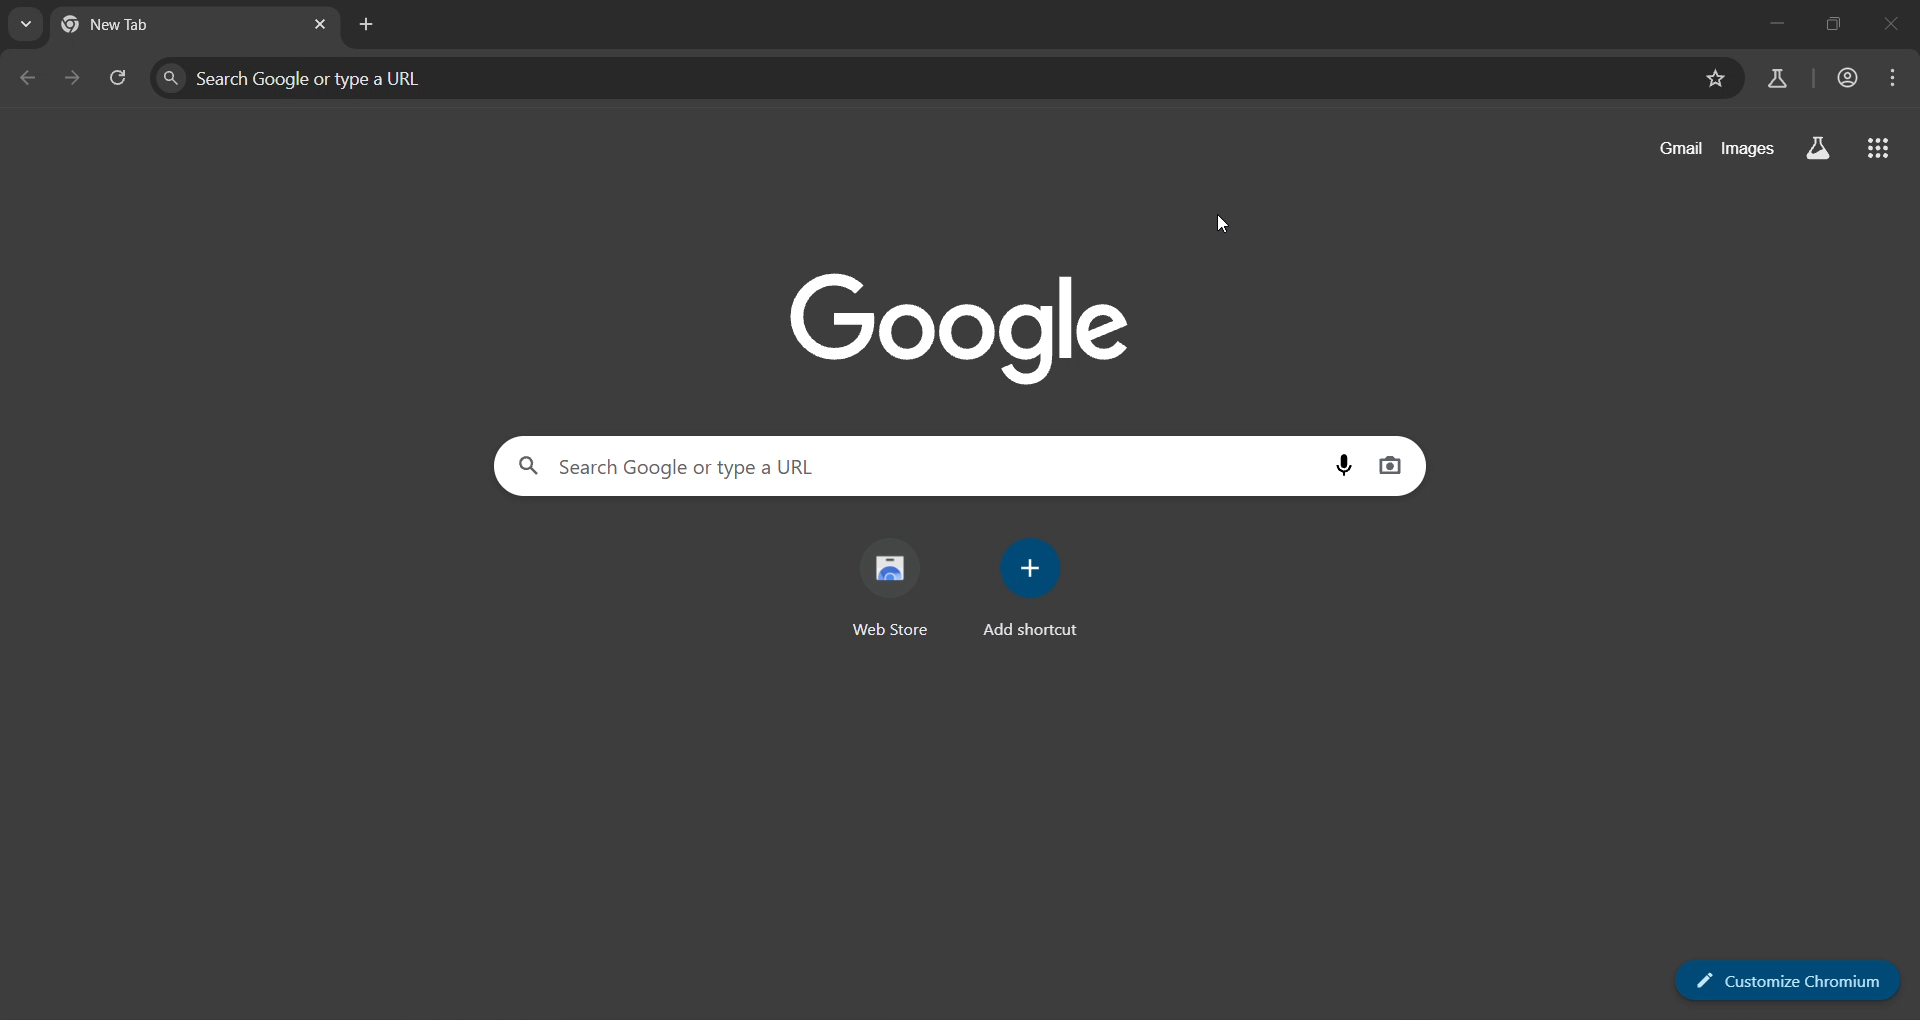  I want to click on add shortcut, so click(1036, 584).